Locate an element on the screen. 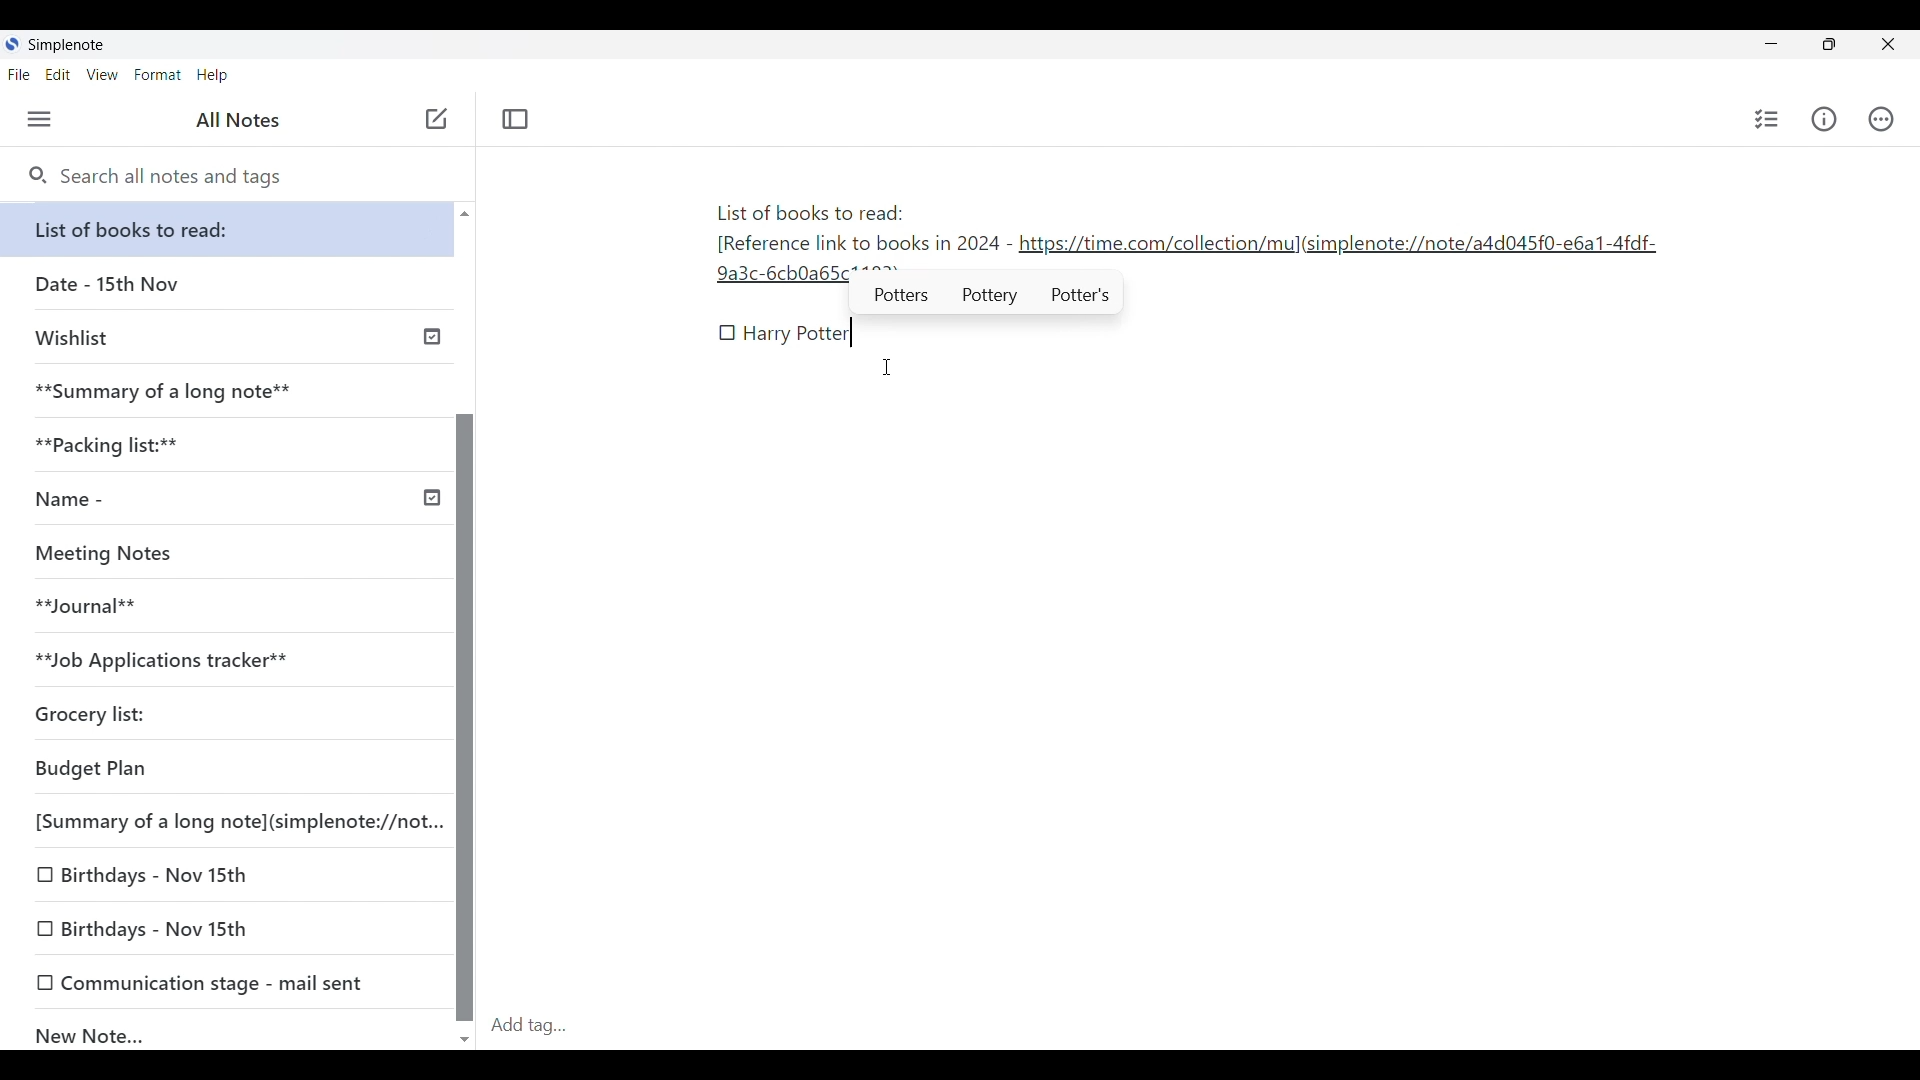 The height and width of the screenshot is (1080, 1920). Vertical scroll bar is located at coordinates (464, 624).